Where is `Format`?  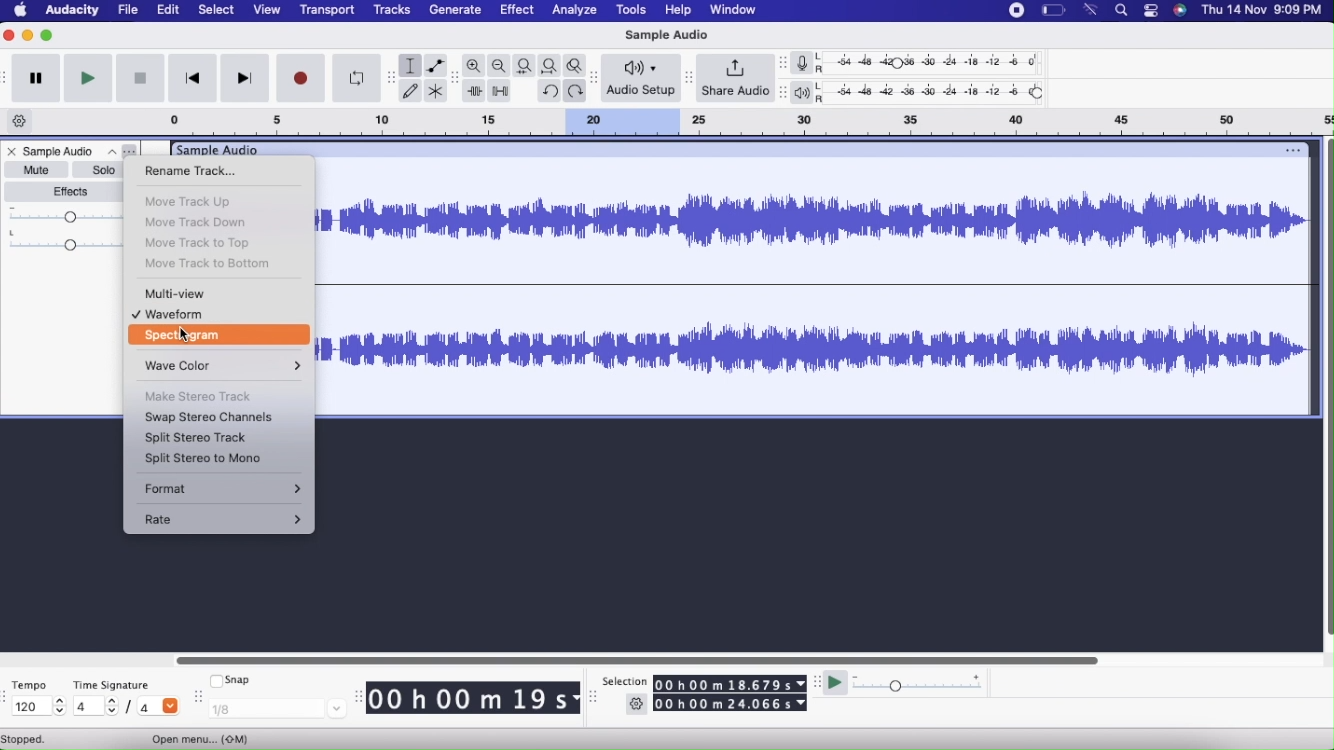 Format is located at coordinates (221, 488).